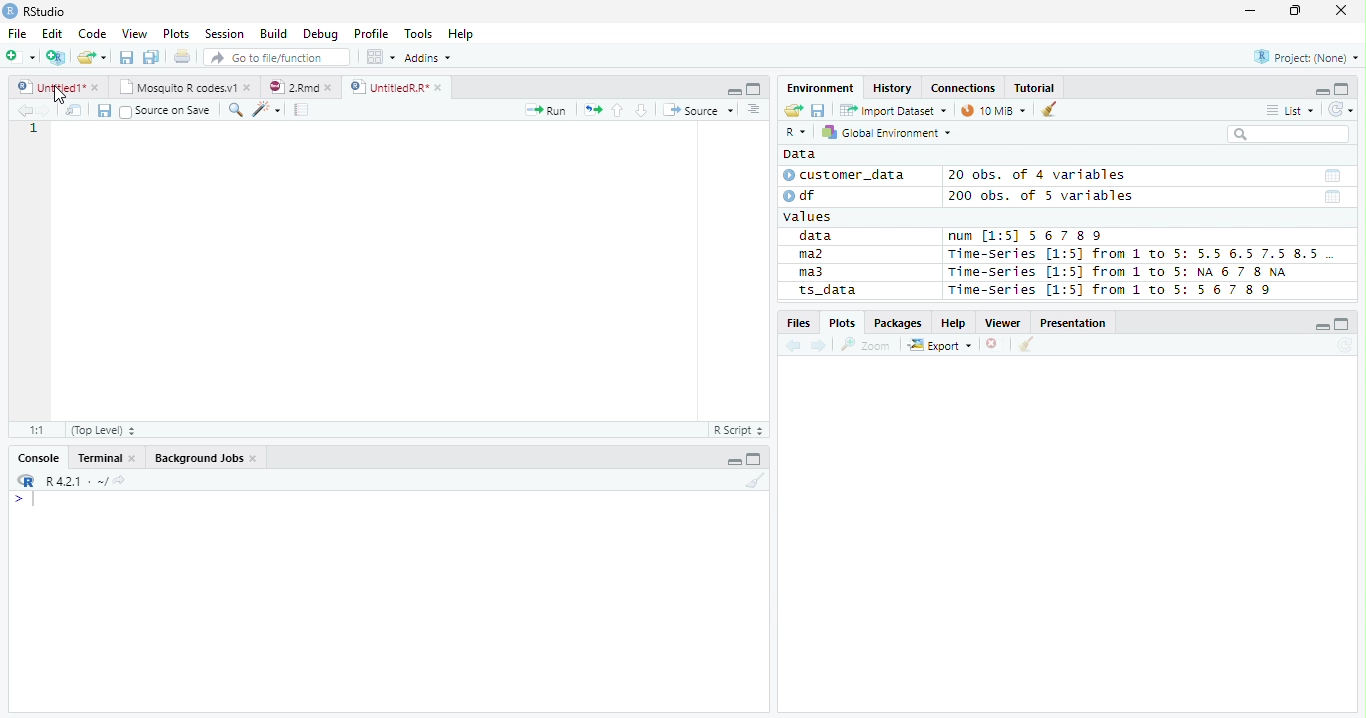 This screenshot has width=1366, height=718. Describe the element at coordinates (617, 111) in the screenshot. I see `Up` at that location.